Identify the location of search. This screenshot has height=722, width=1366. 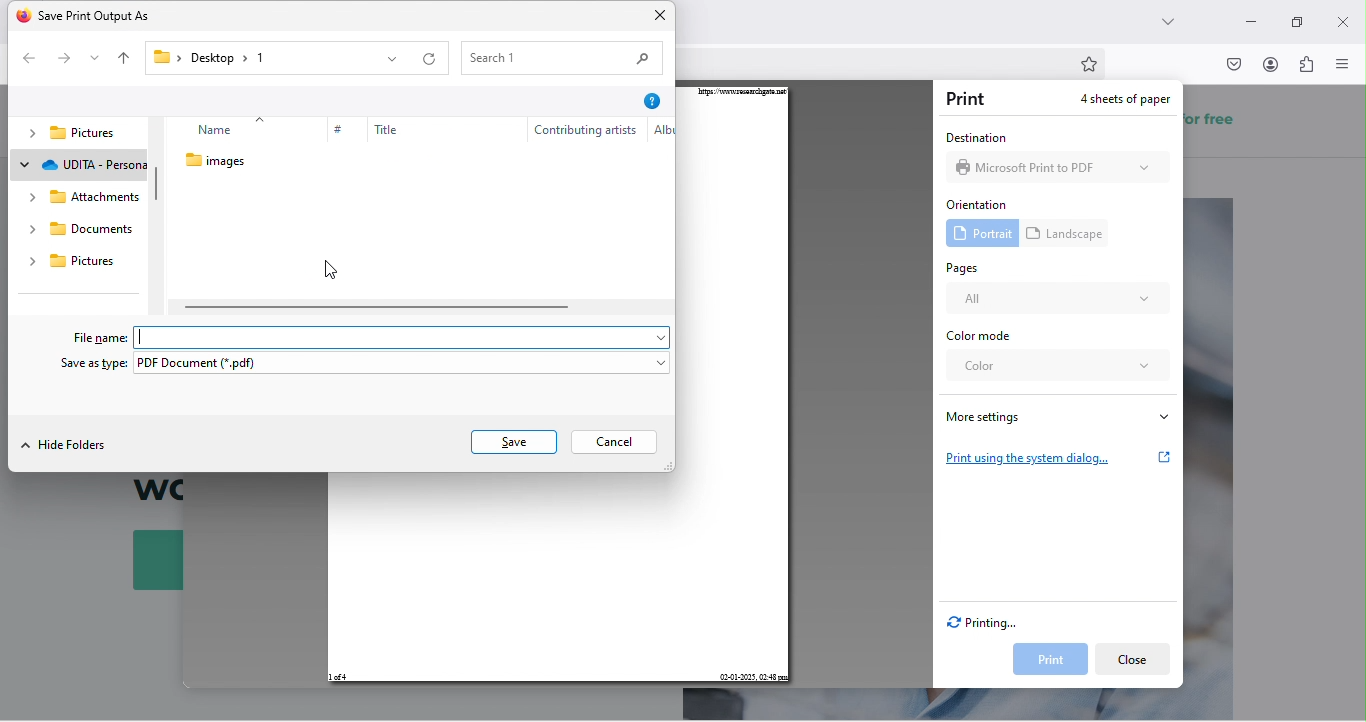
(561, 56).